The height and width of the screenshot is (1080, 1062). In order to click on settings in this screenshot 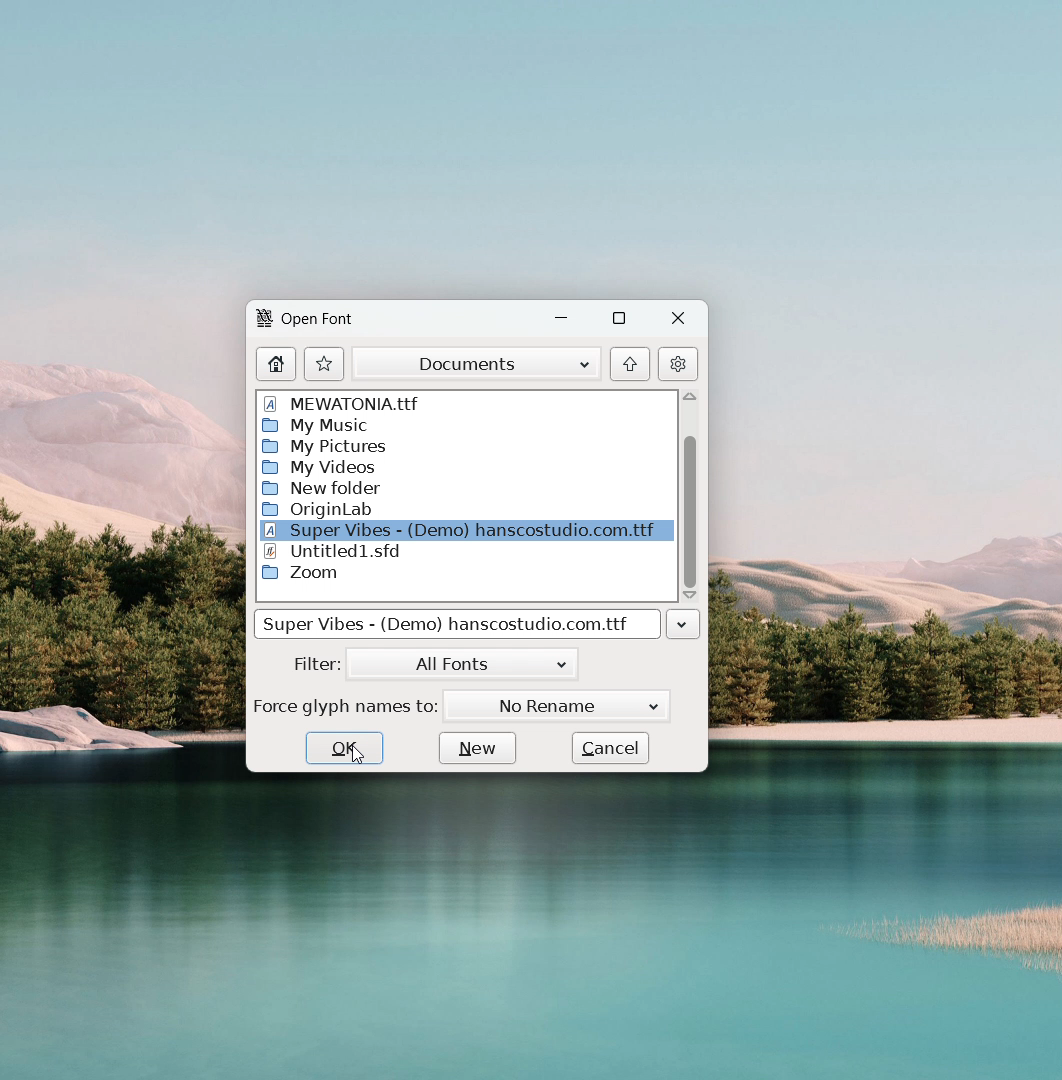, I will do `click(679, 364)`.